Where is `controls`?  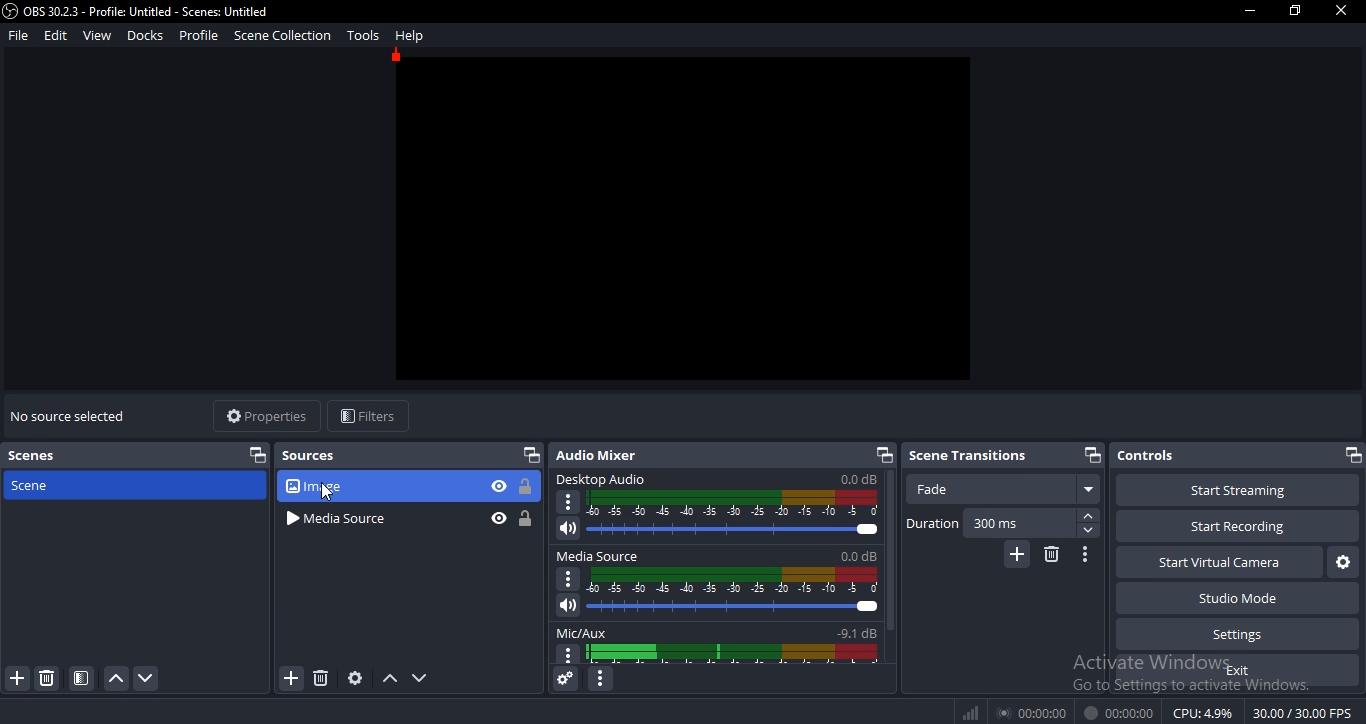
controls is located at coordinates (1225, 456).